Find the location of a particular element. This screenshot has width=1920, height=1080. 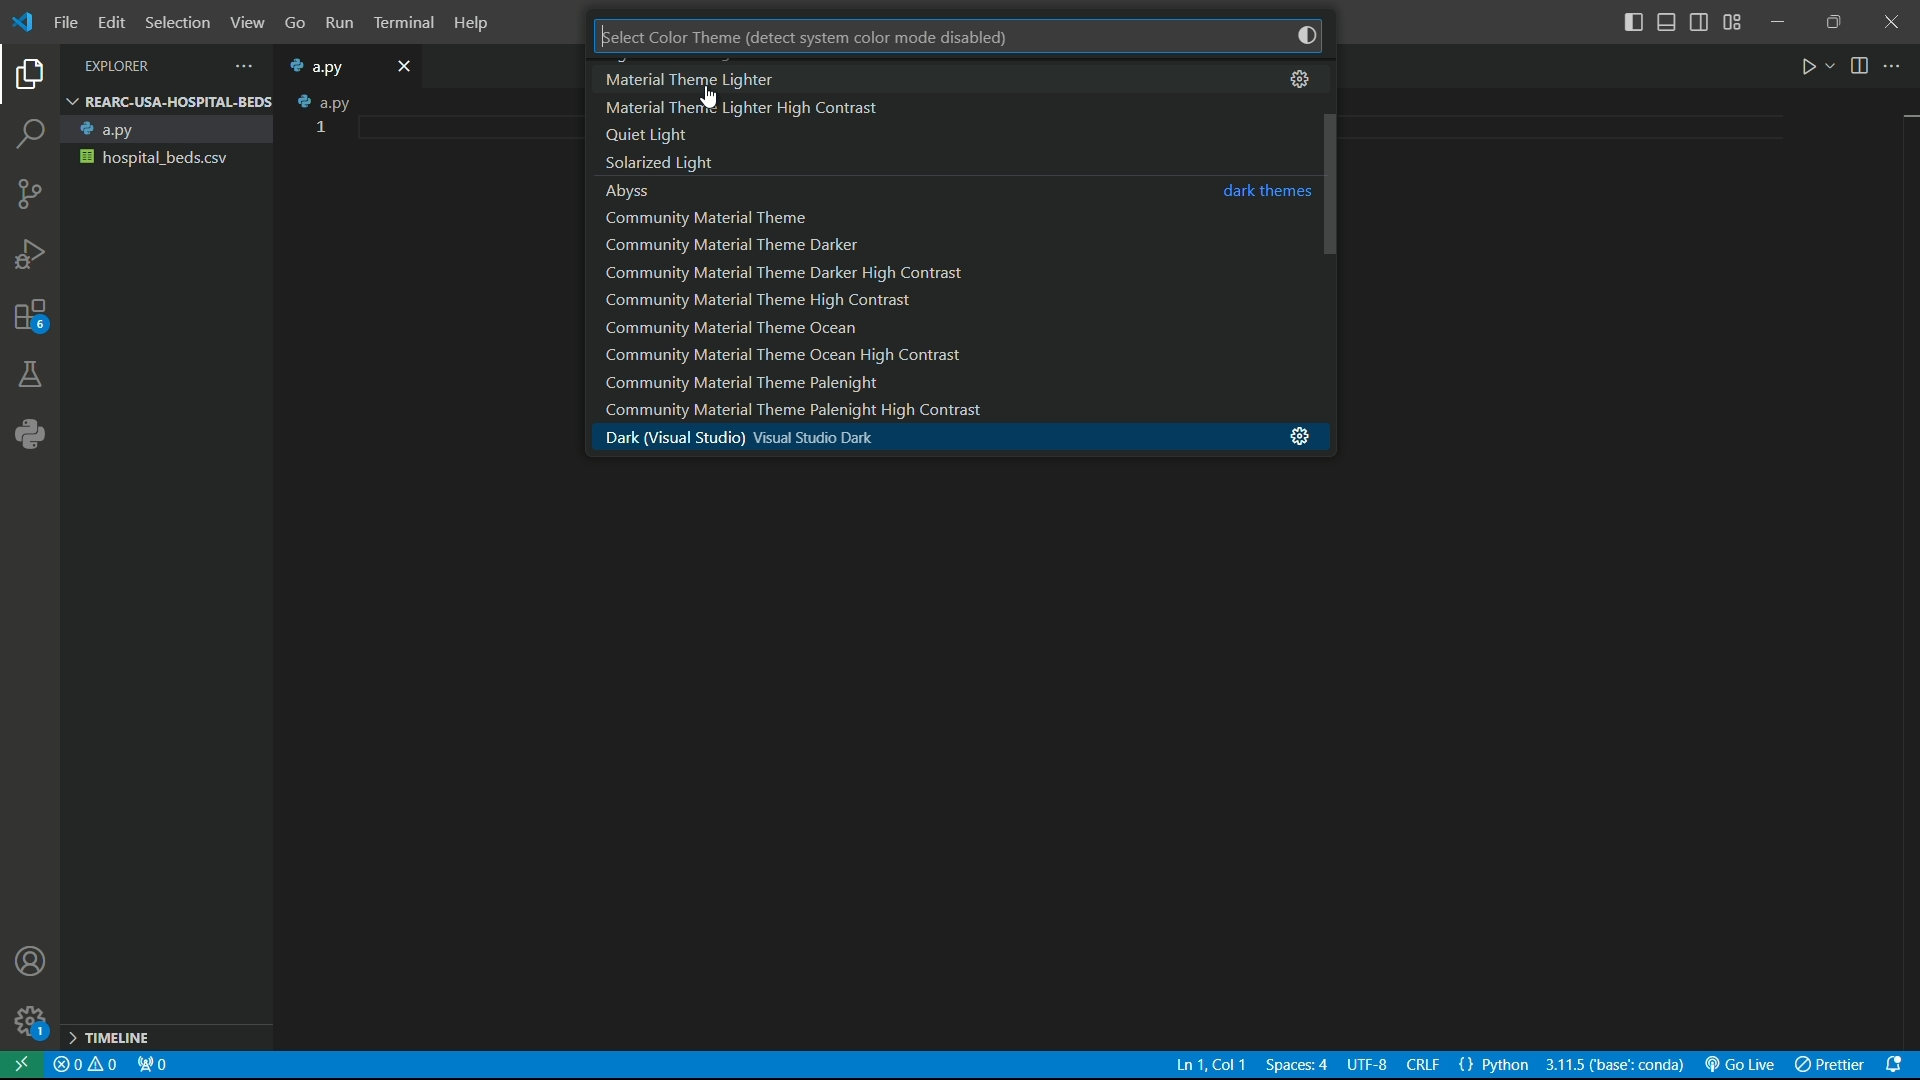

‘Community Material Theme High Contrast is located at coordinates (776, 302).